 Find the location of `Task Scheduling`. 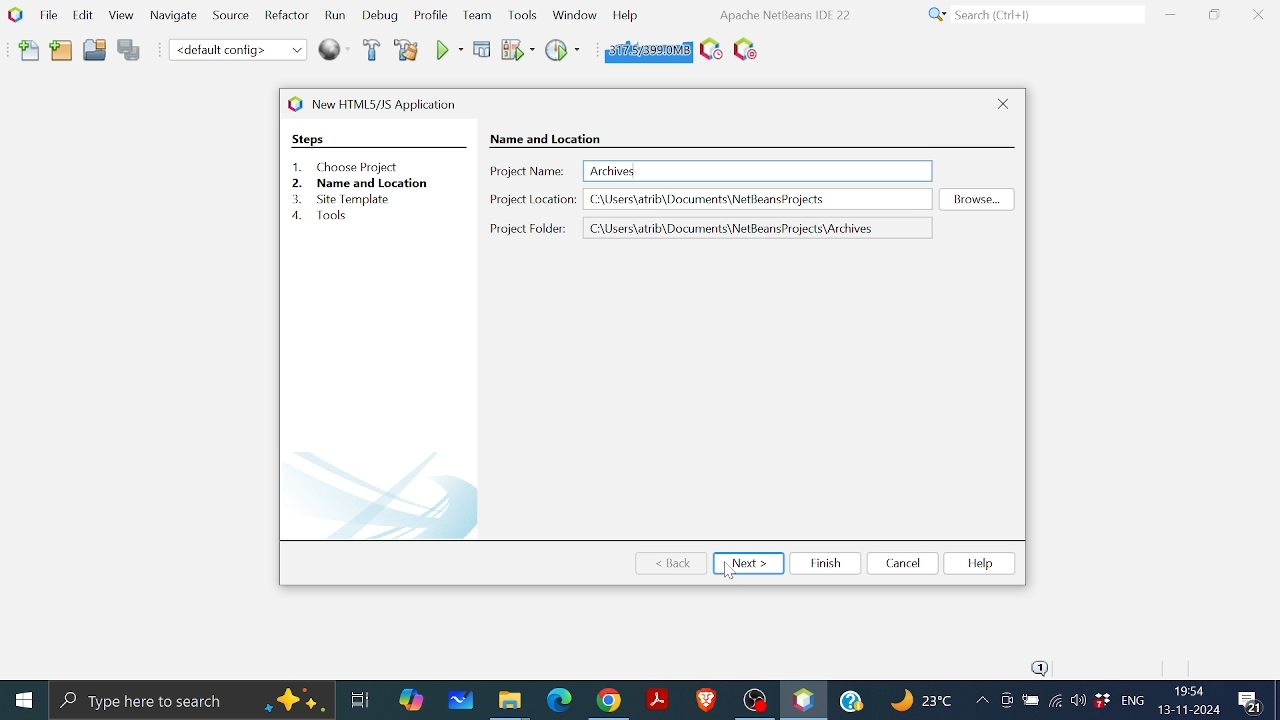

Task Scheduling is located at coordinates (709, 50).